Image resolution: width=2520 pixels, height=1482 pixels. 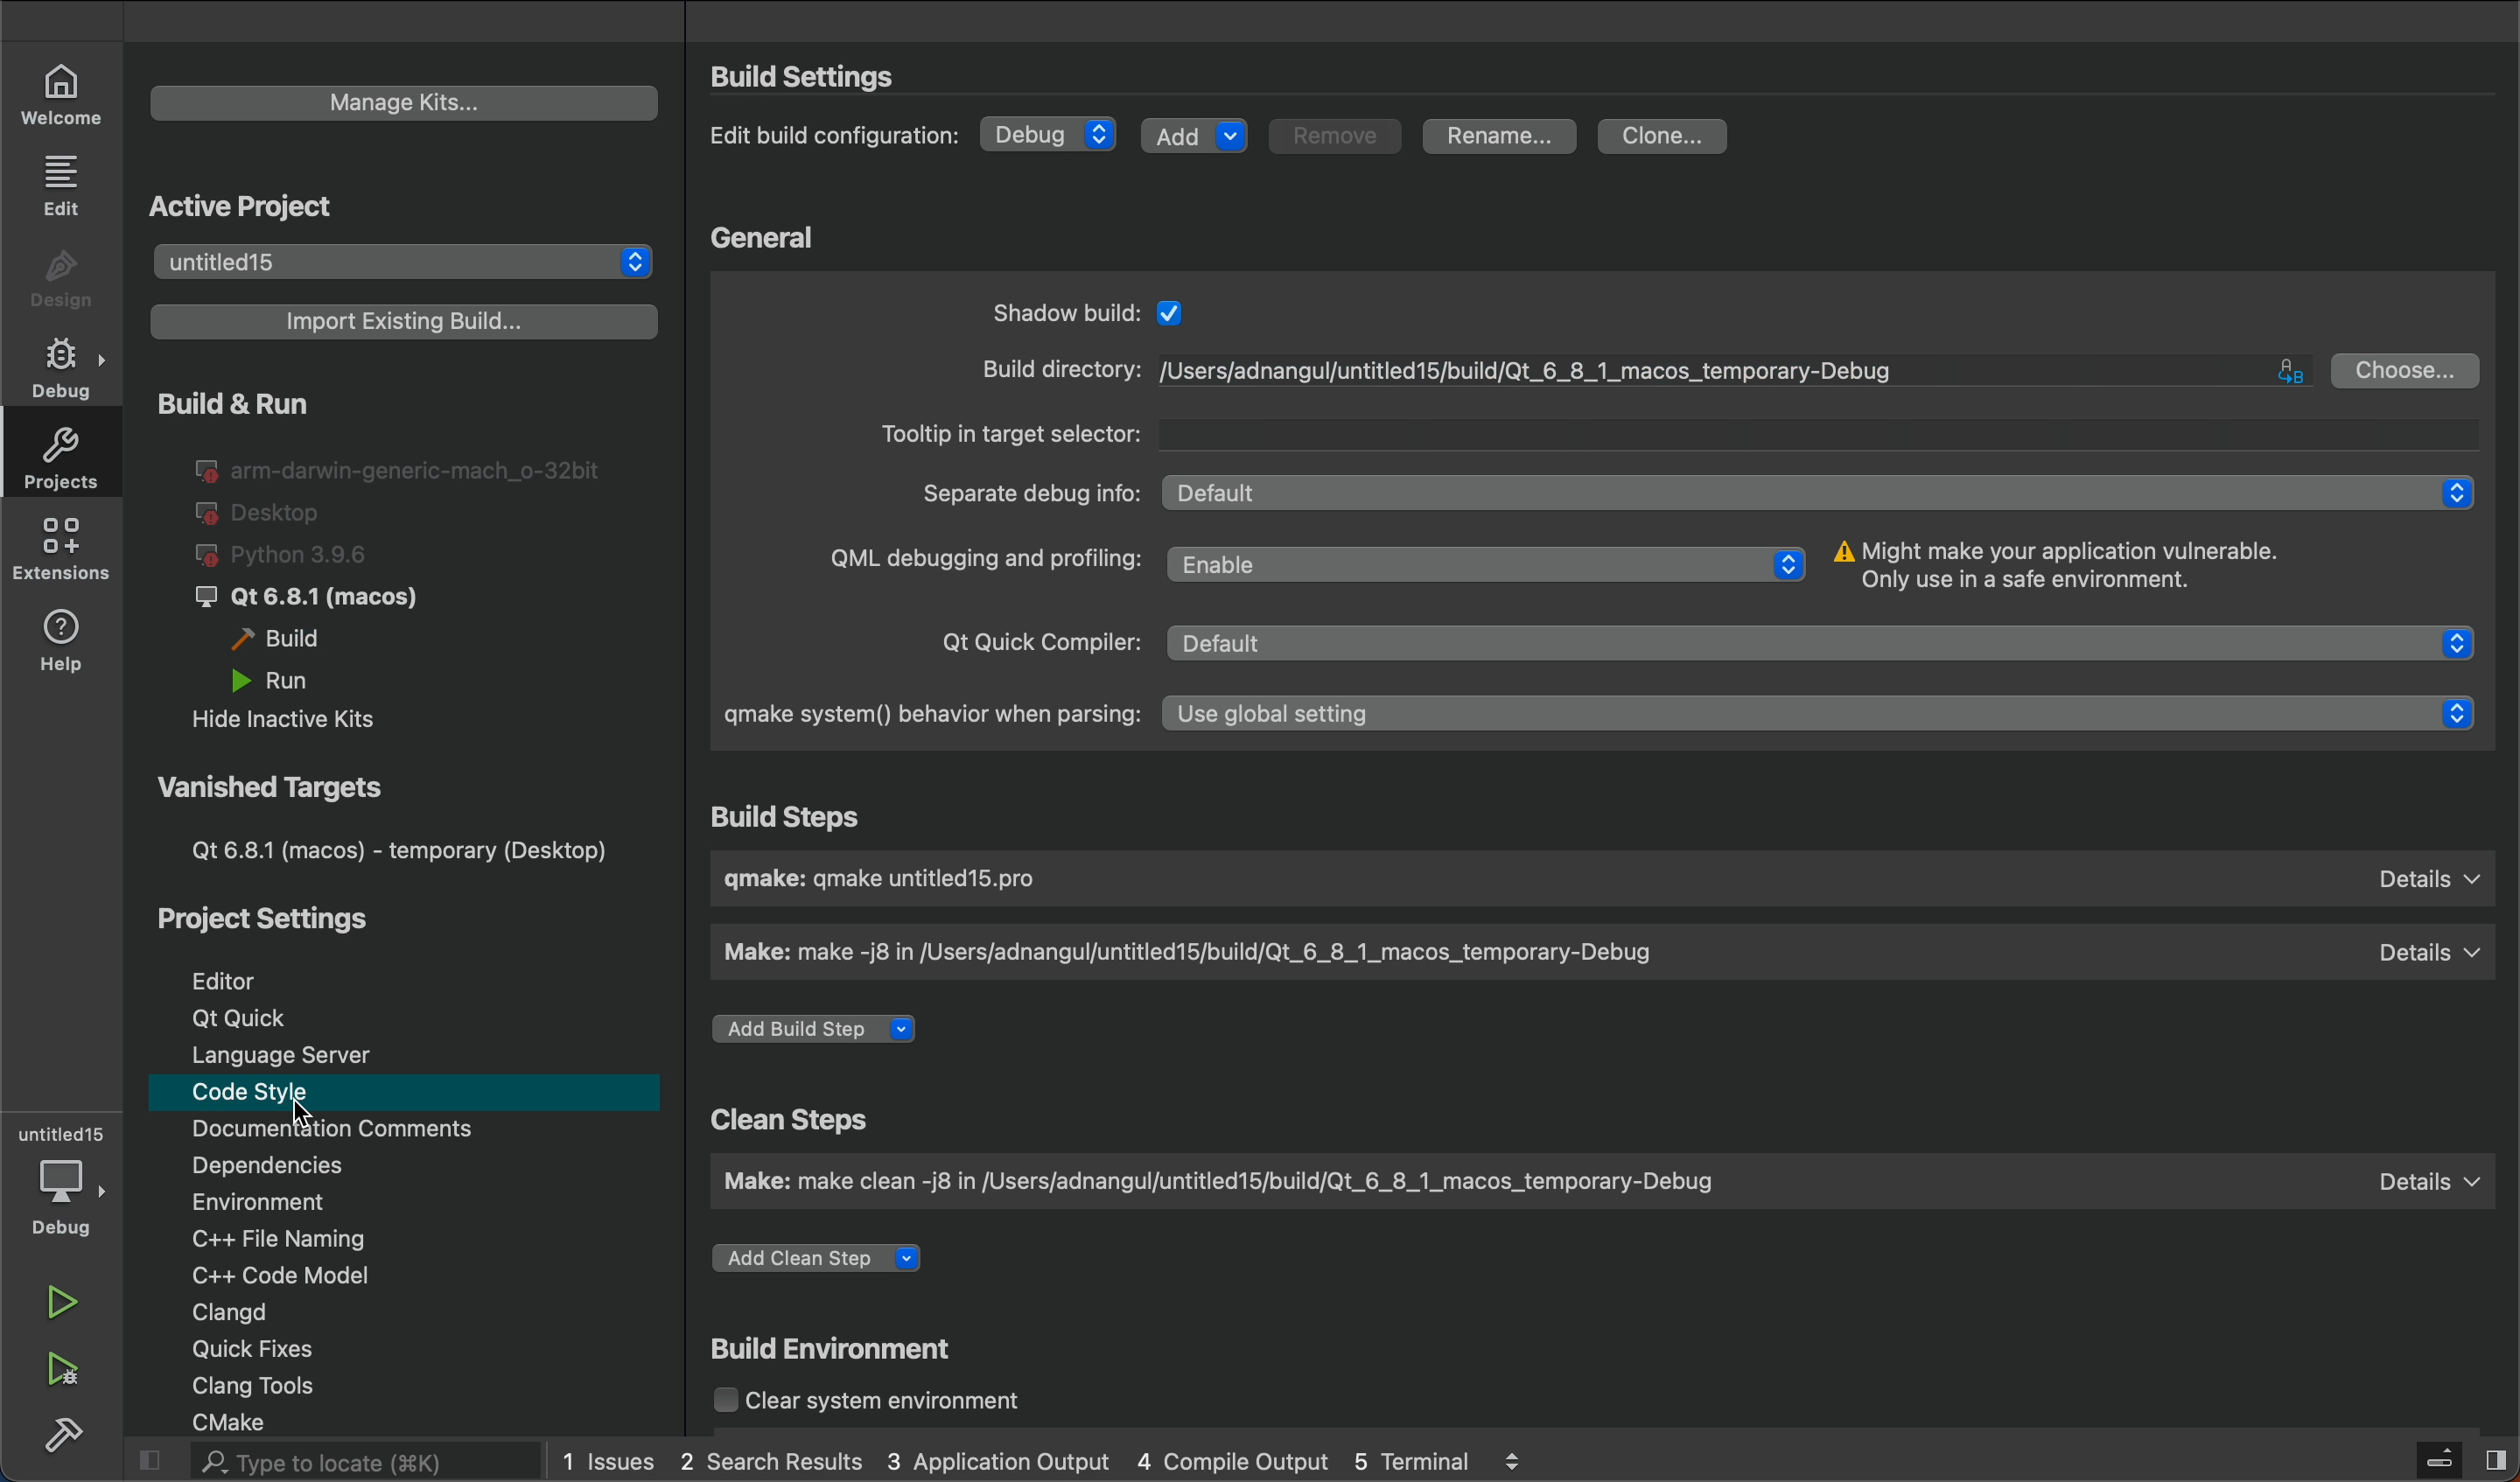 I want to click on import a build, so click(x=397, y=323).